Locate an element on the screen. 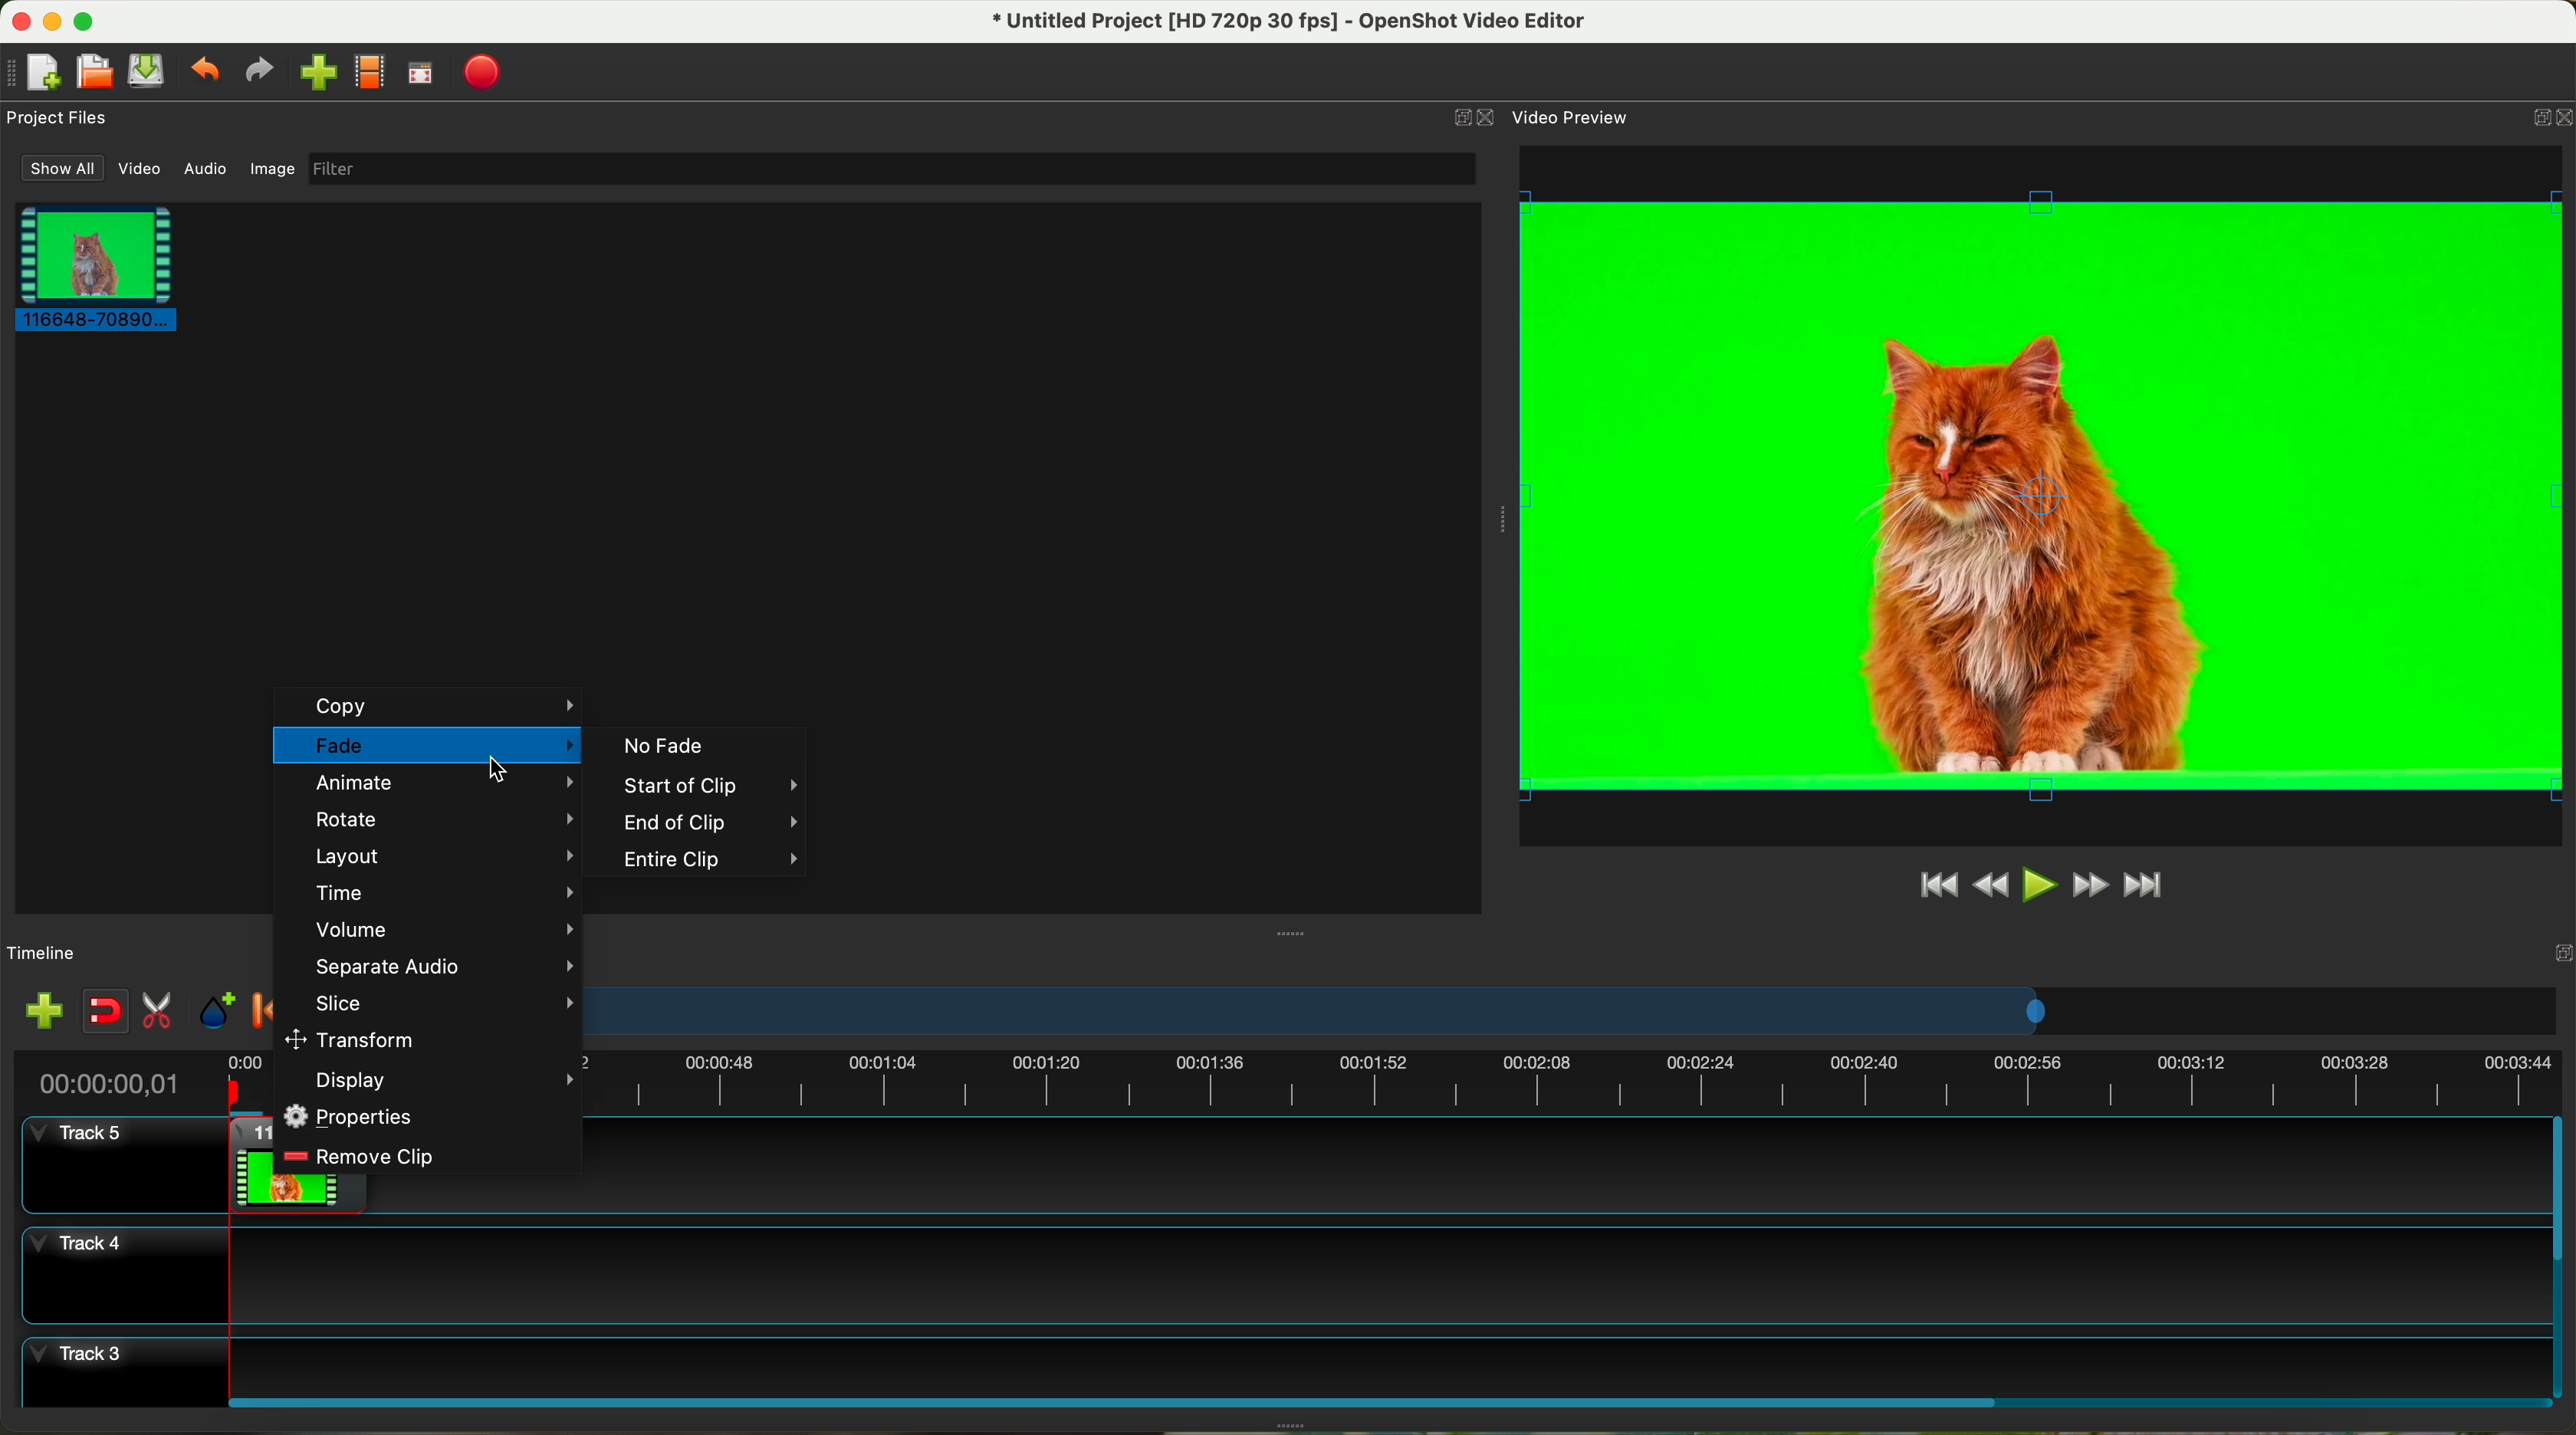 This screenshot has height=1435, width=2576. close is located at coordinates (2547, 121).